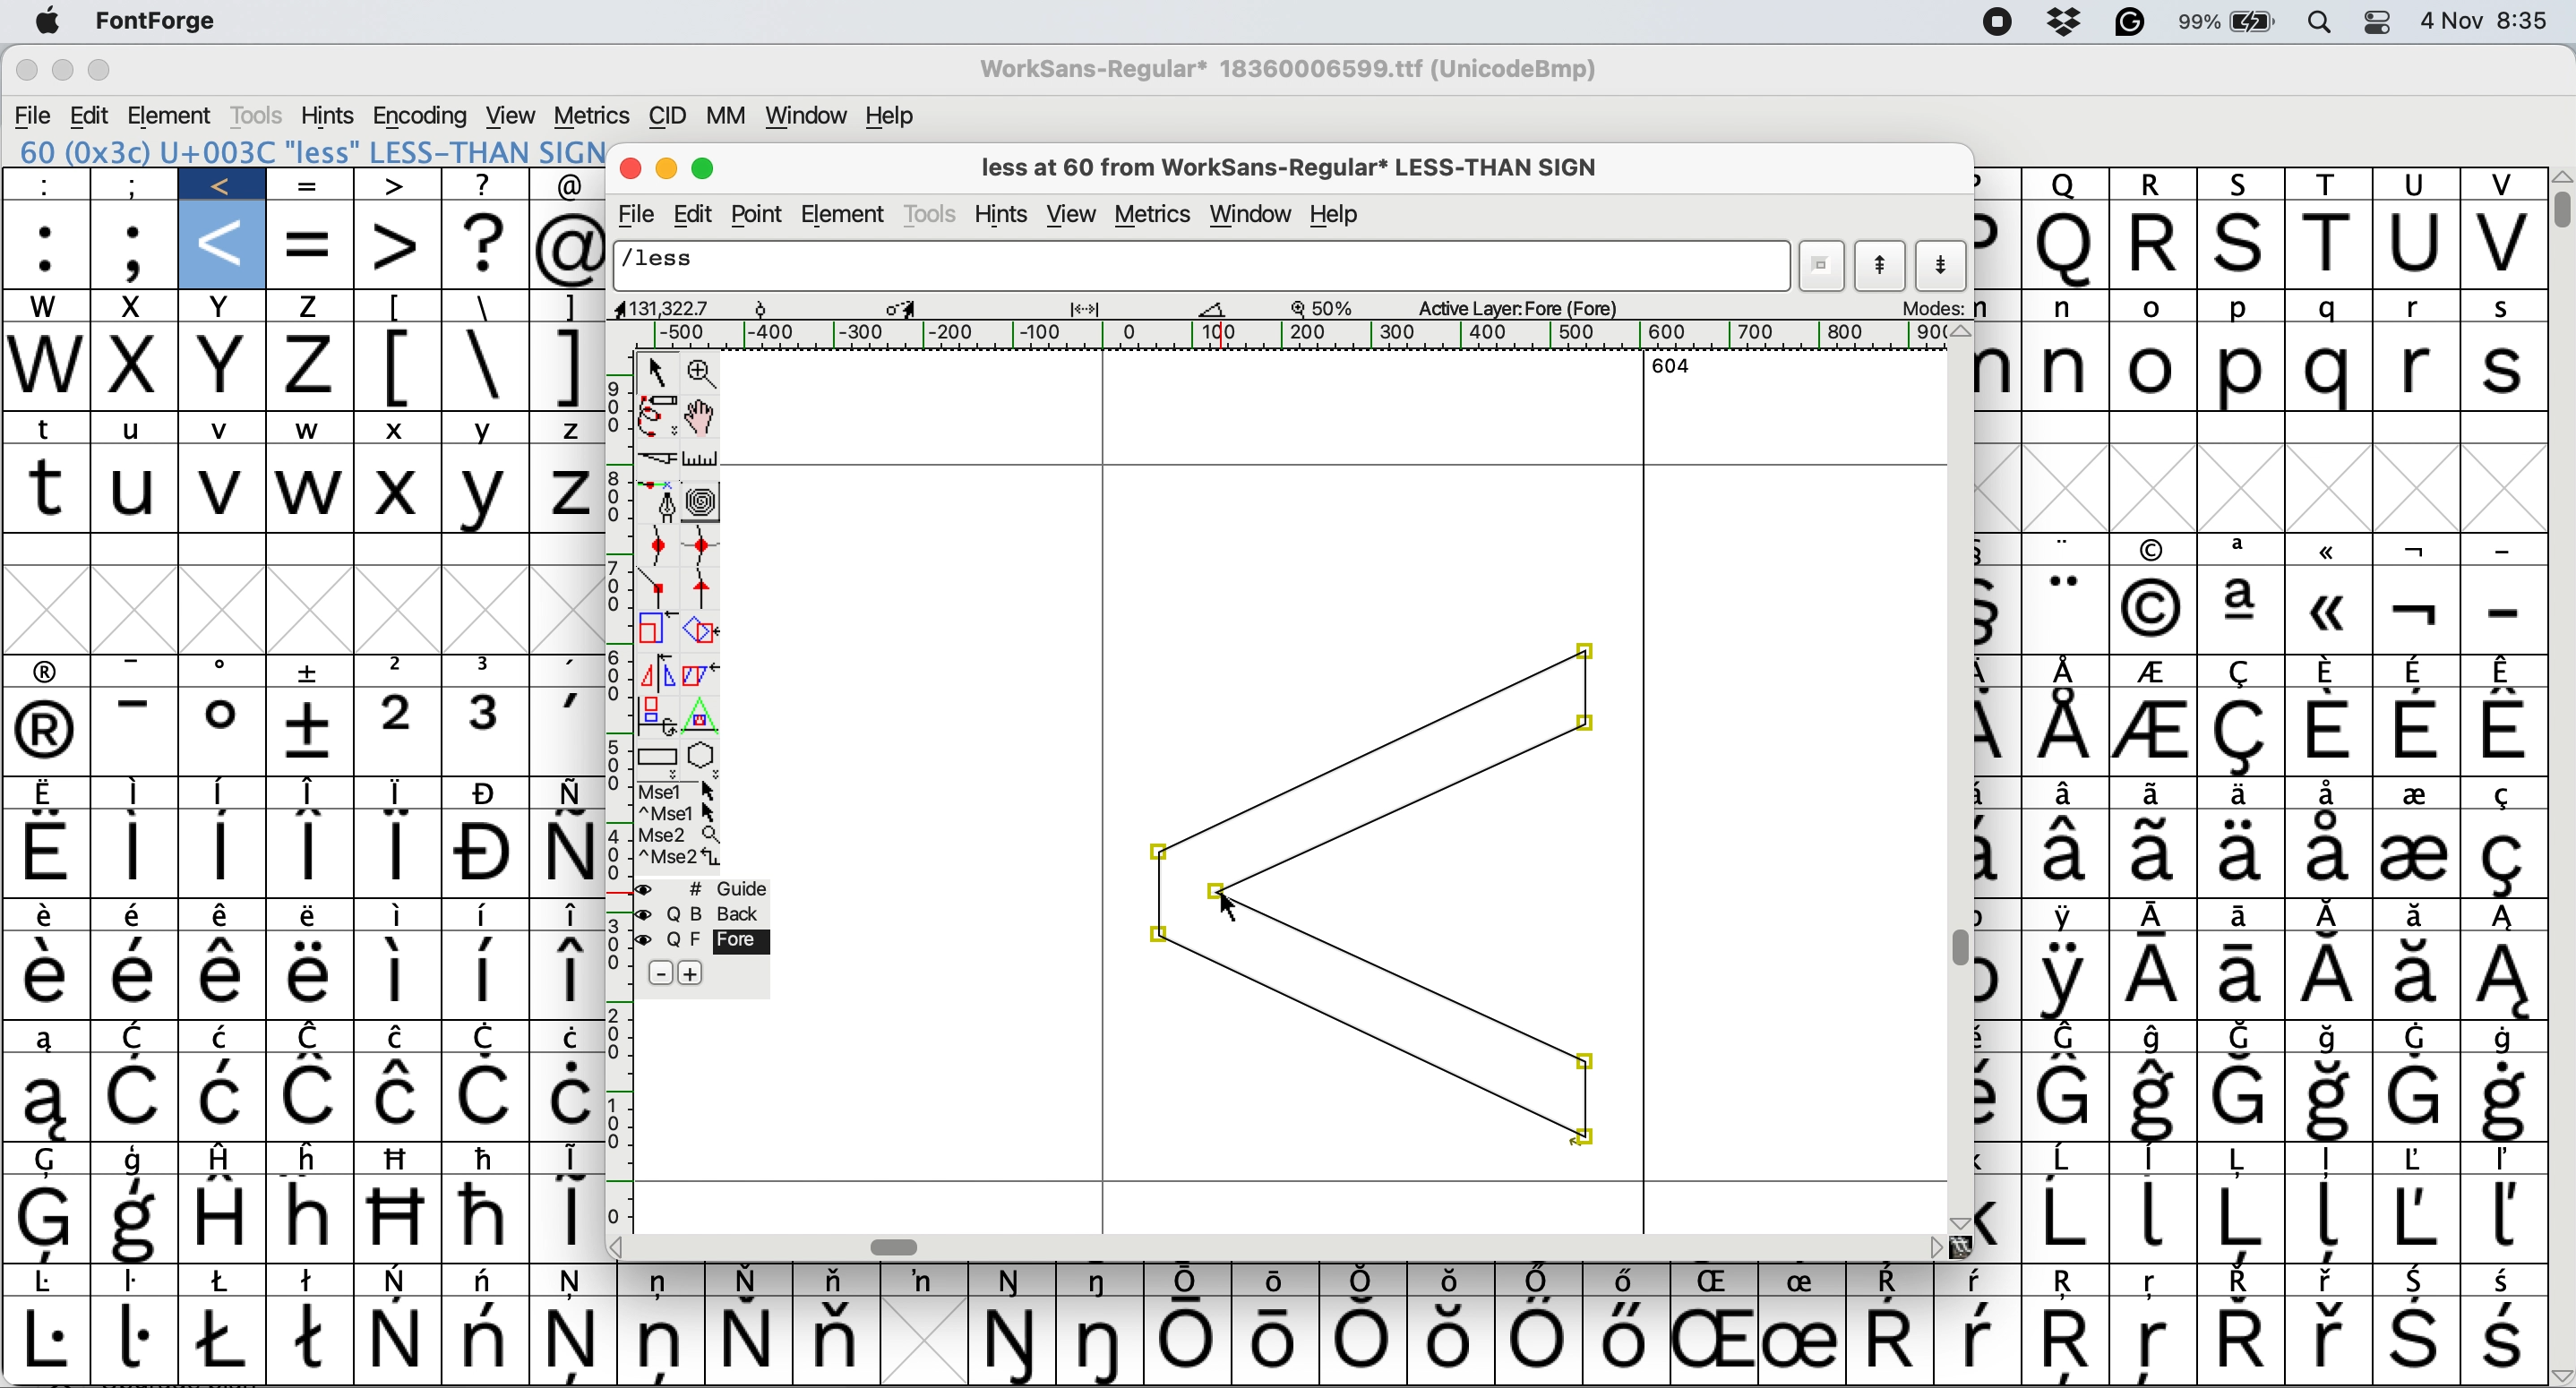  Describe the element at coordinates (2240, 918) in the screenshot. I see `Symbol` at that location.